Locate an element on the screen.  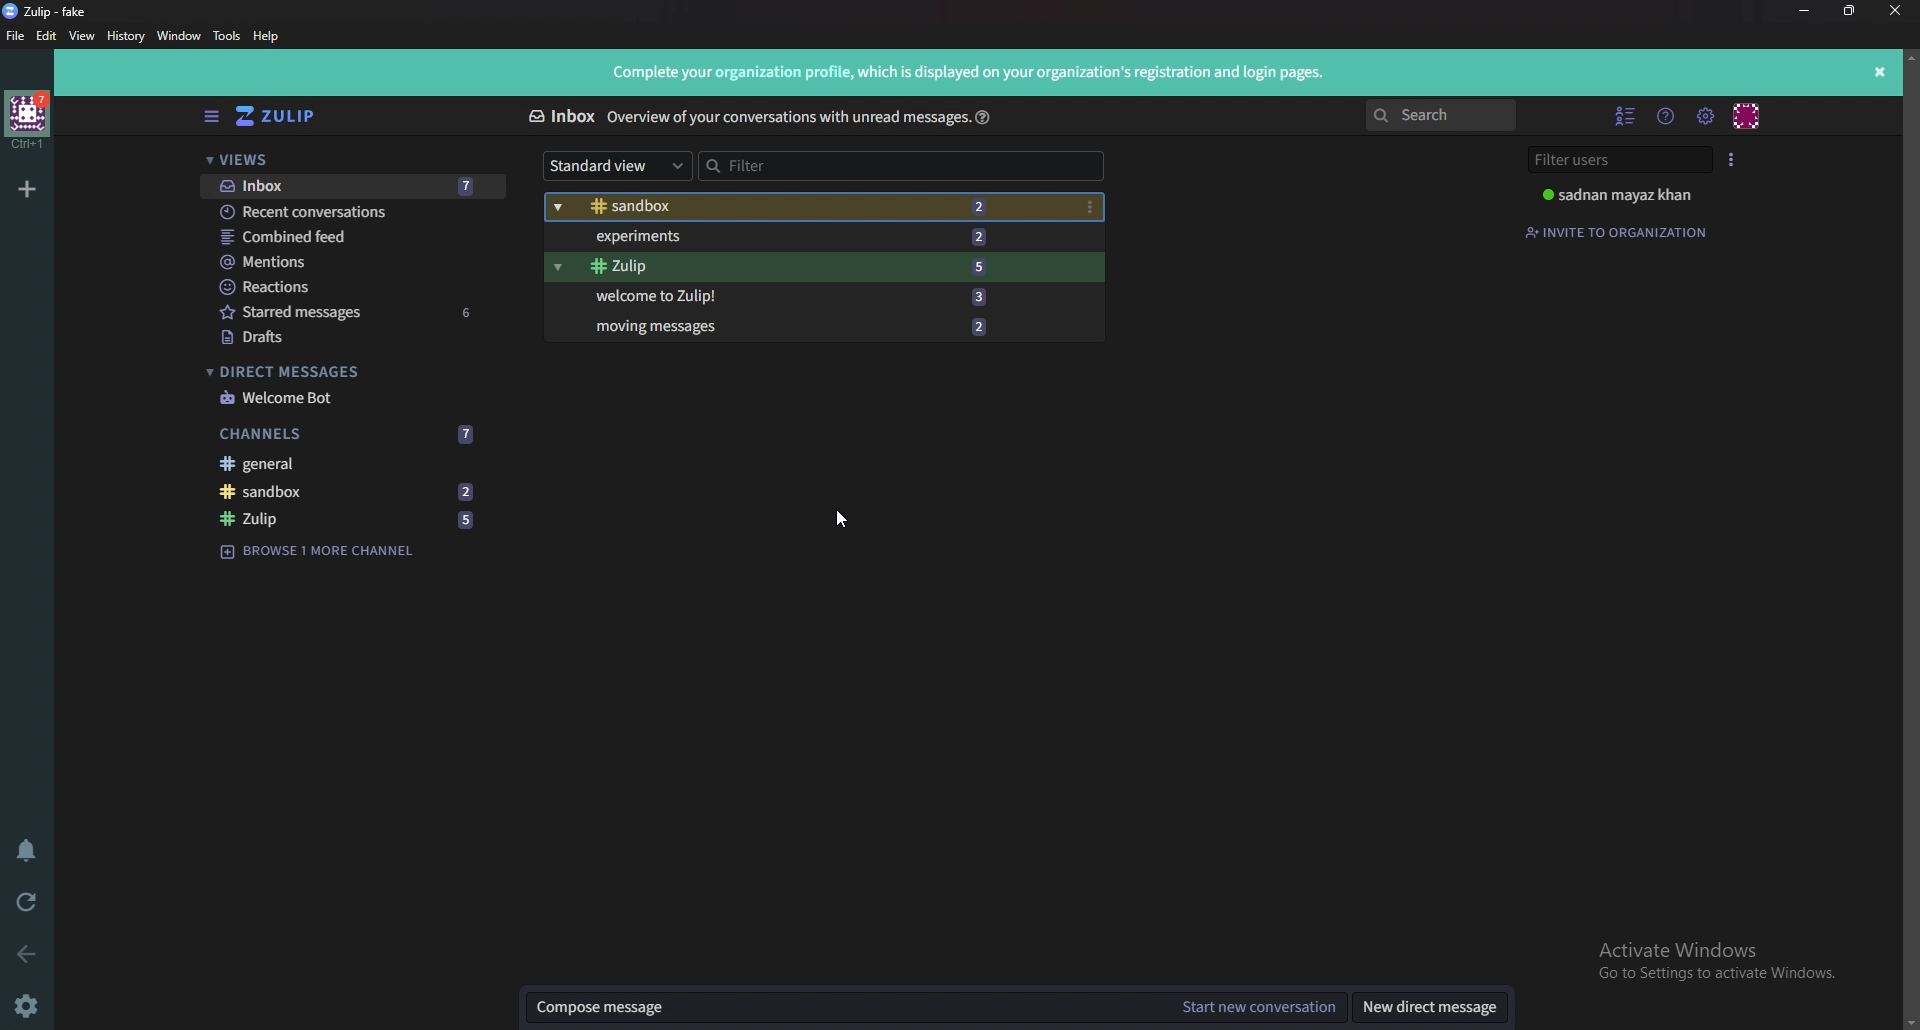
Filter users is located at coordinates (1615, 159).